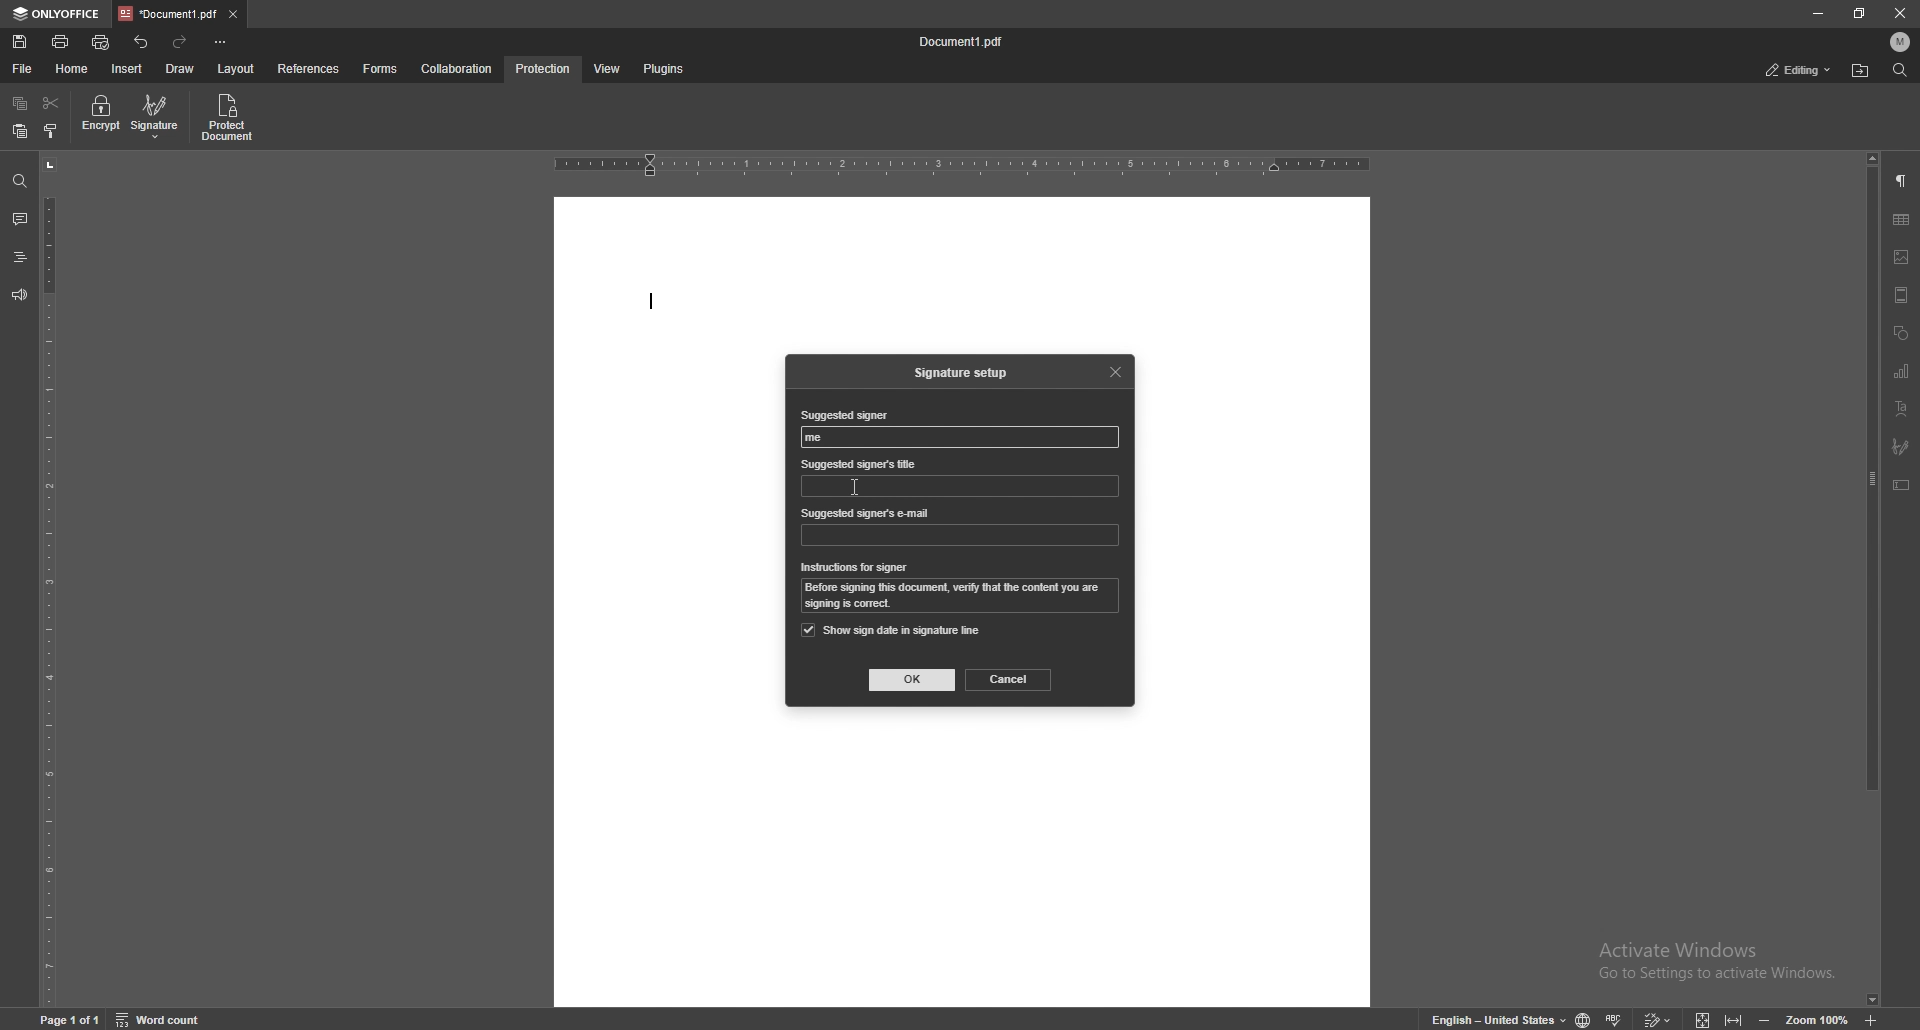  I want to click on text art, so click(1901, 410).